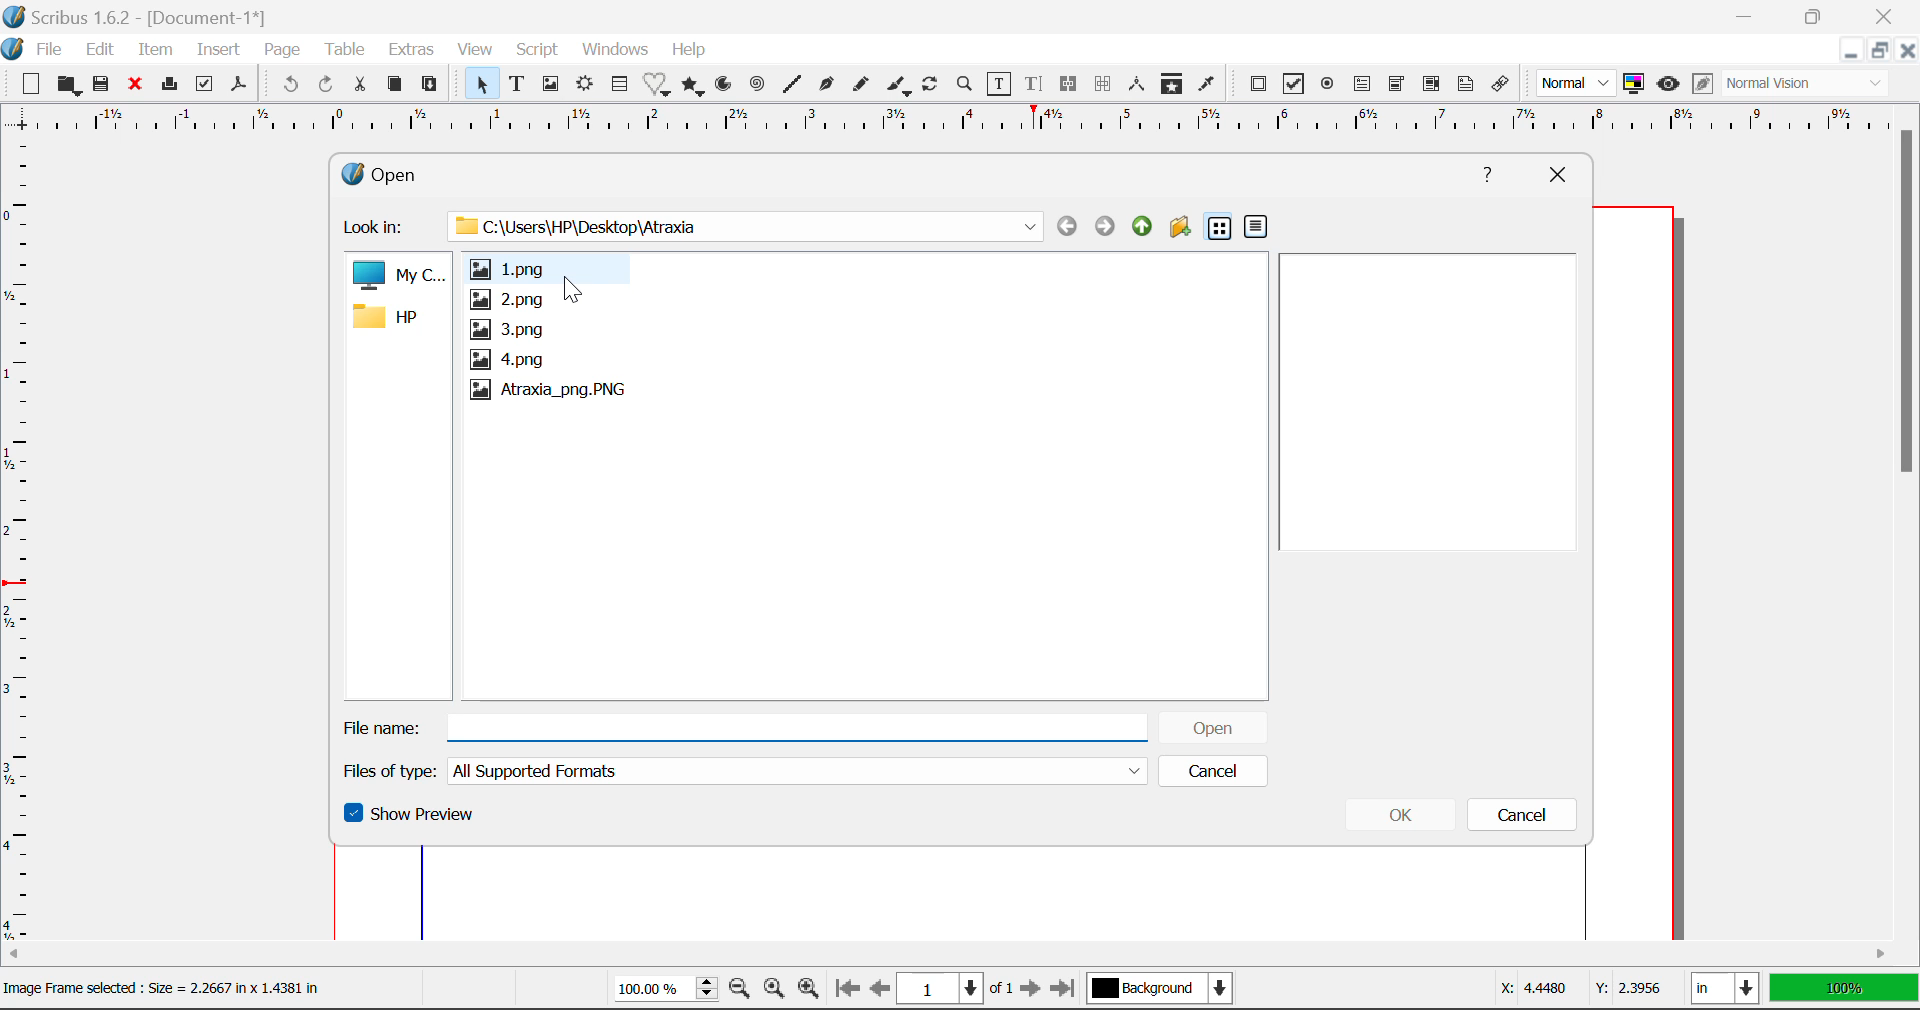 This screenshot has height=1010, width=1920. Describe the element at coordinates (378, 229) in the screenshot. I see `Look in:` at that location.